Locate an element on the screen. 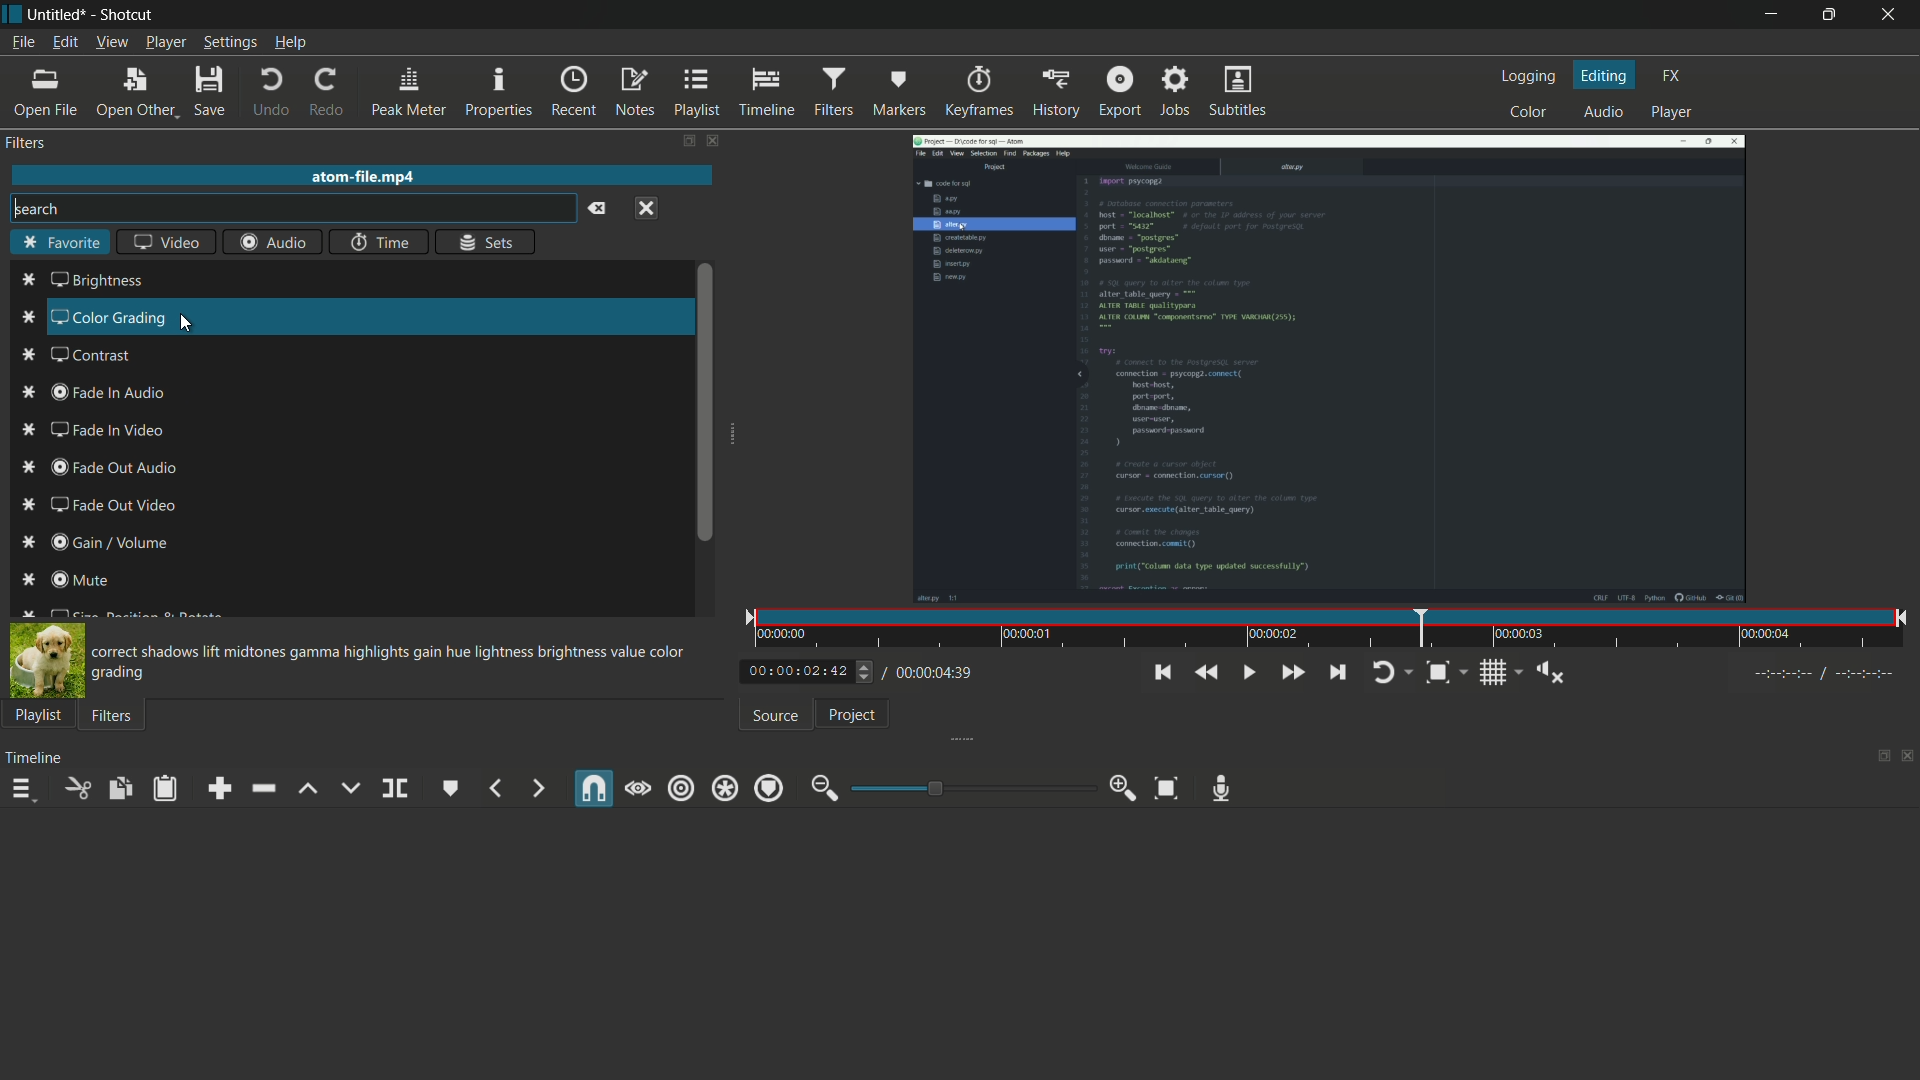  skip to the next point is located at coordinates (1335, 672).